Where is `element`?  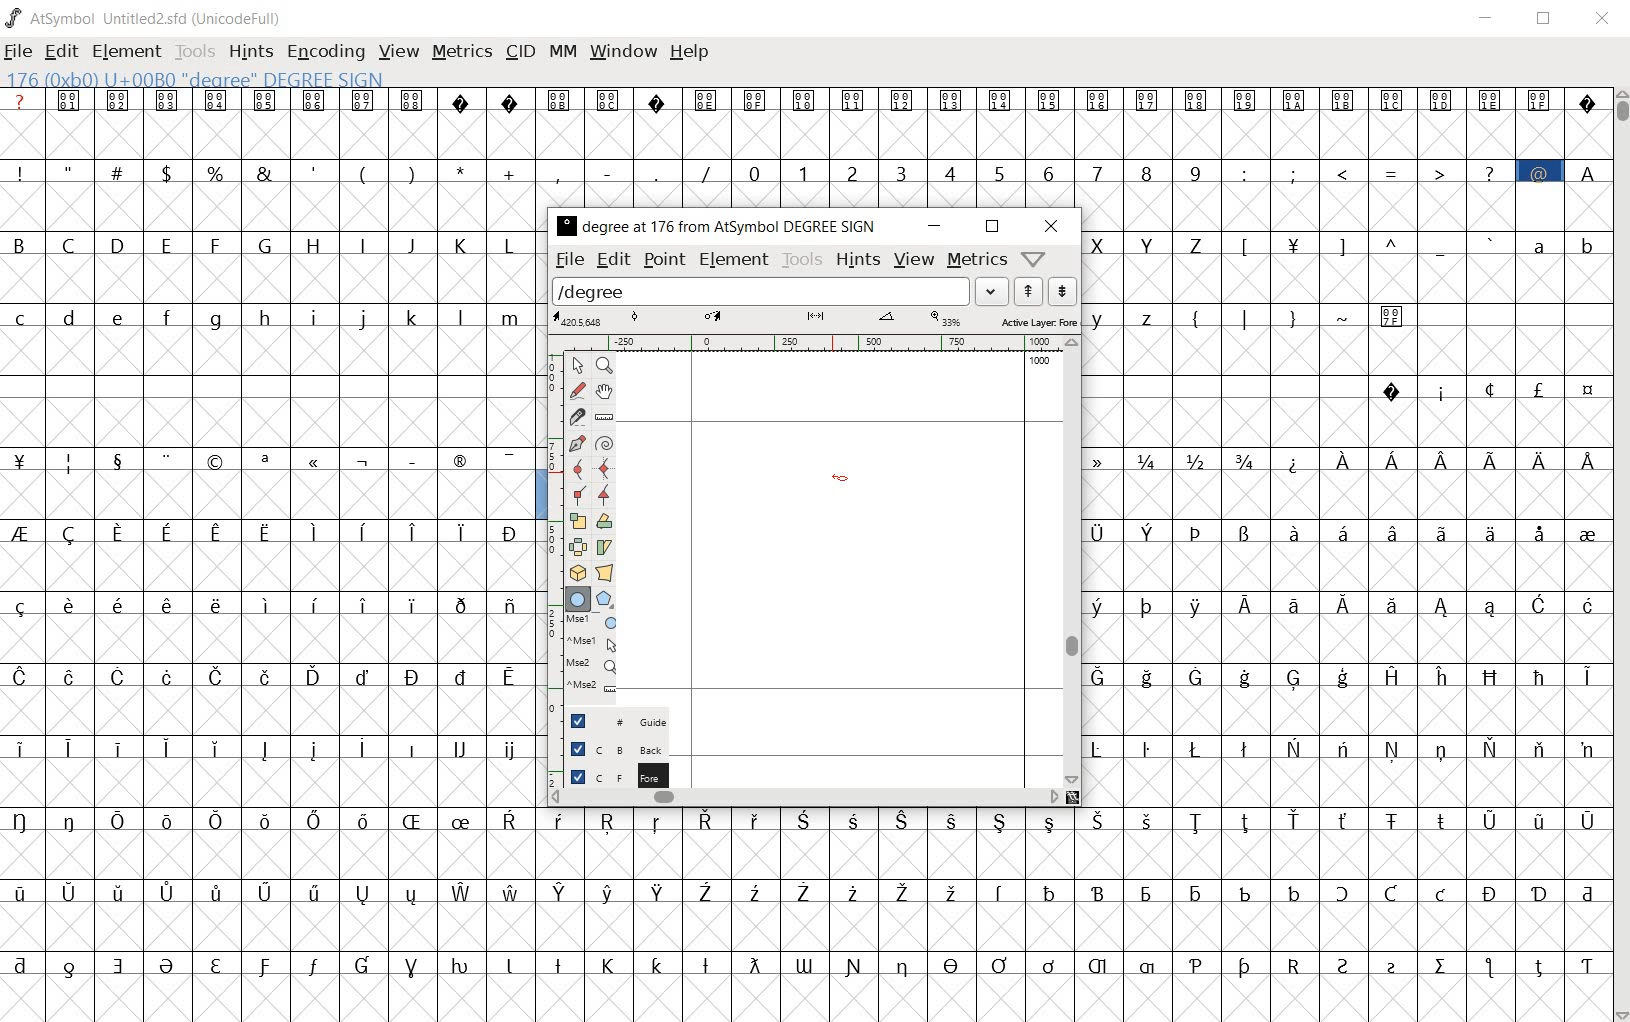
element is located at coordinates (735, 261).